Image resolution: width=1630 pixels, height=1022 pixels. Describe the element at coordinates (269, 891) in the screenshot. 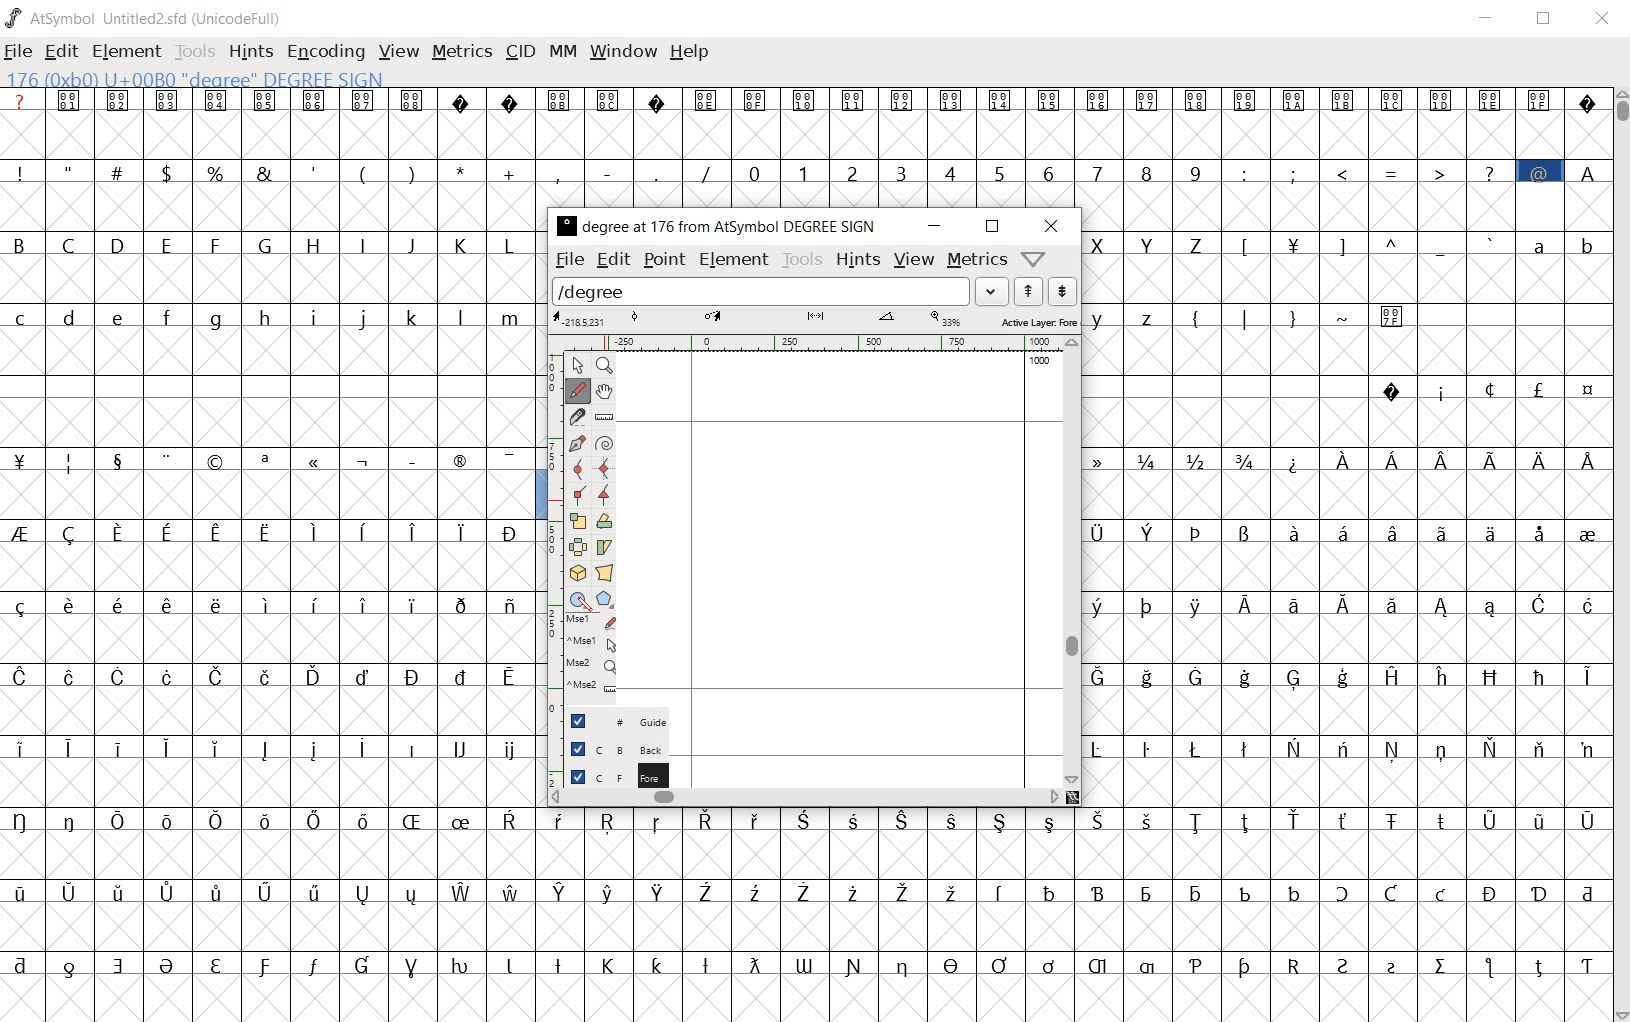

I see `special letters` at that location.